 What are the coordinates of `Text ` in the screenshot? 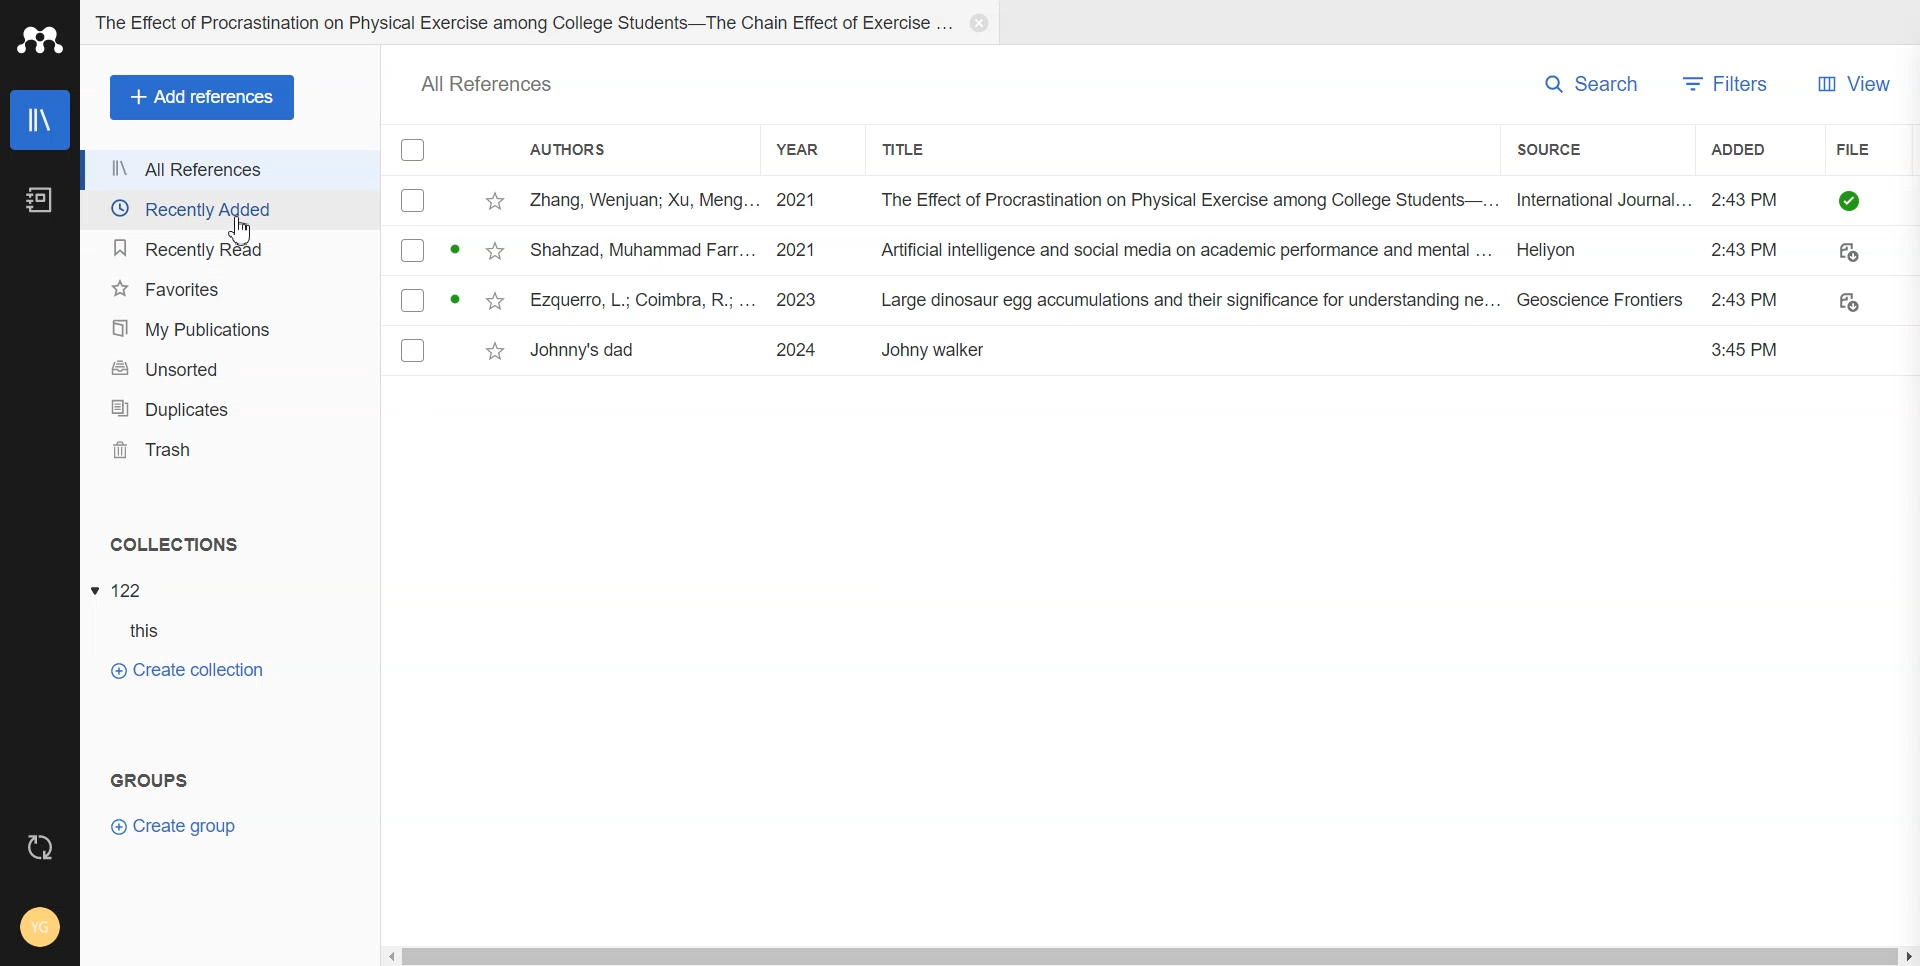 It's located at (486, 83).